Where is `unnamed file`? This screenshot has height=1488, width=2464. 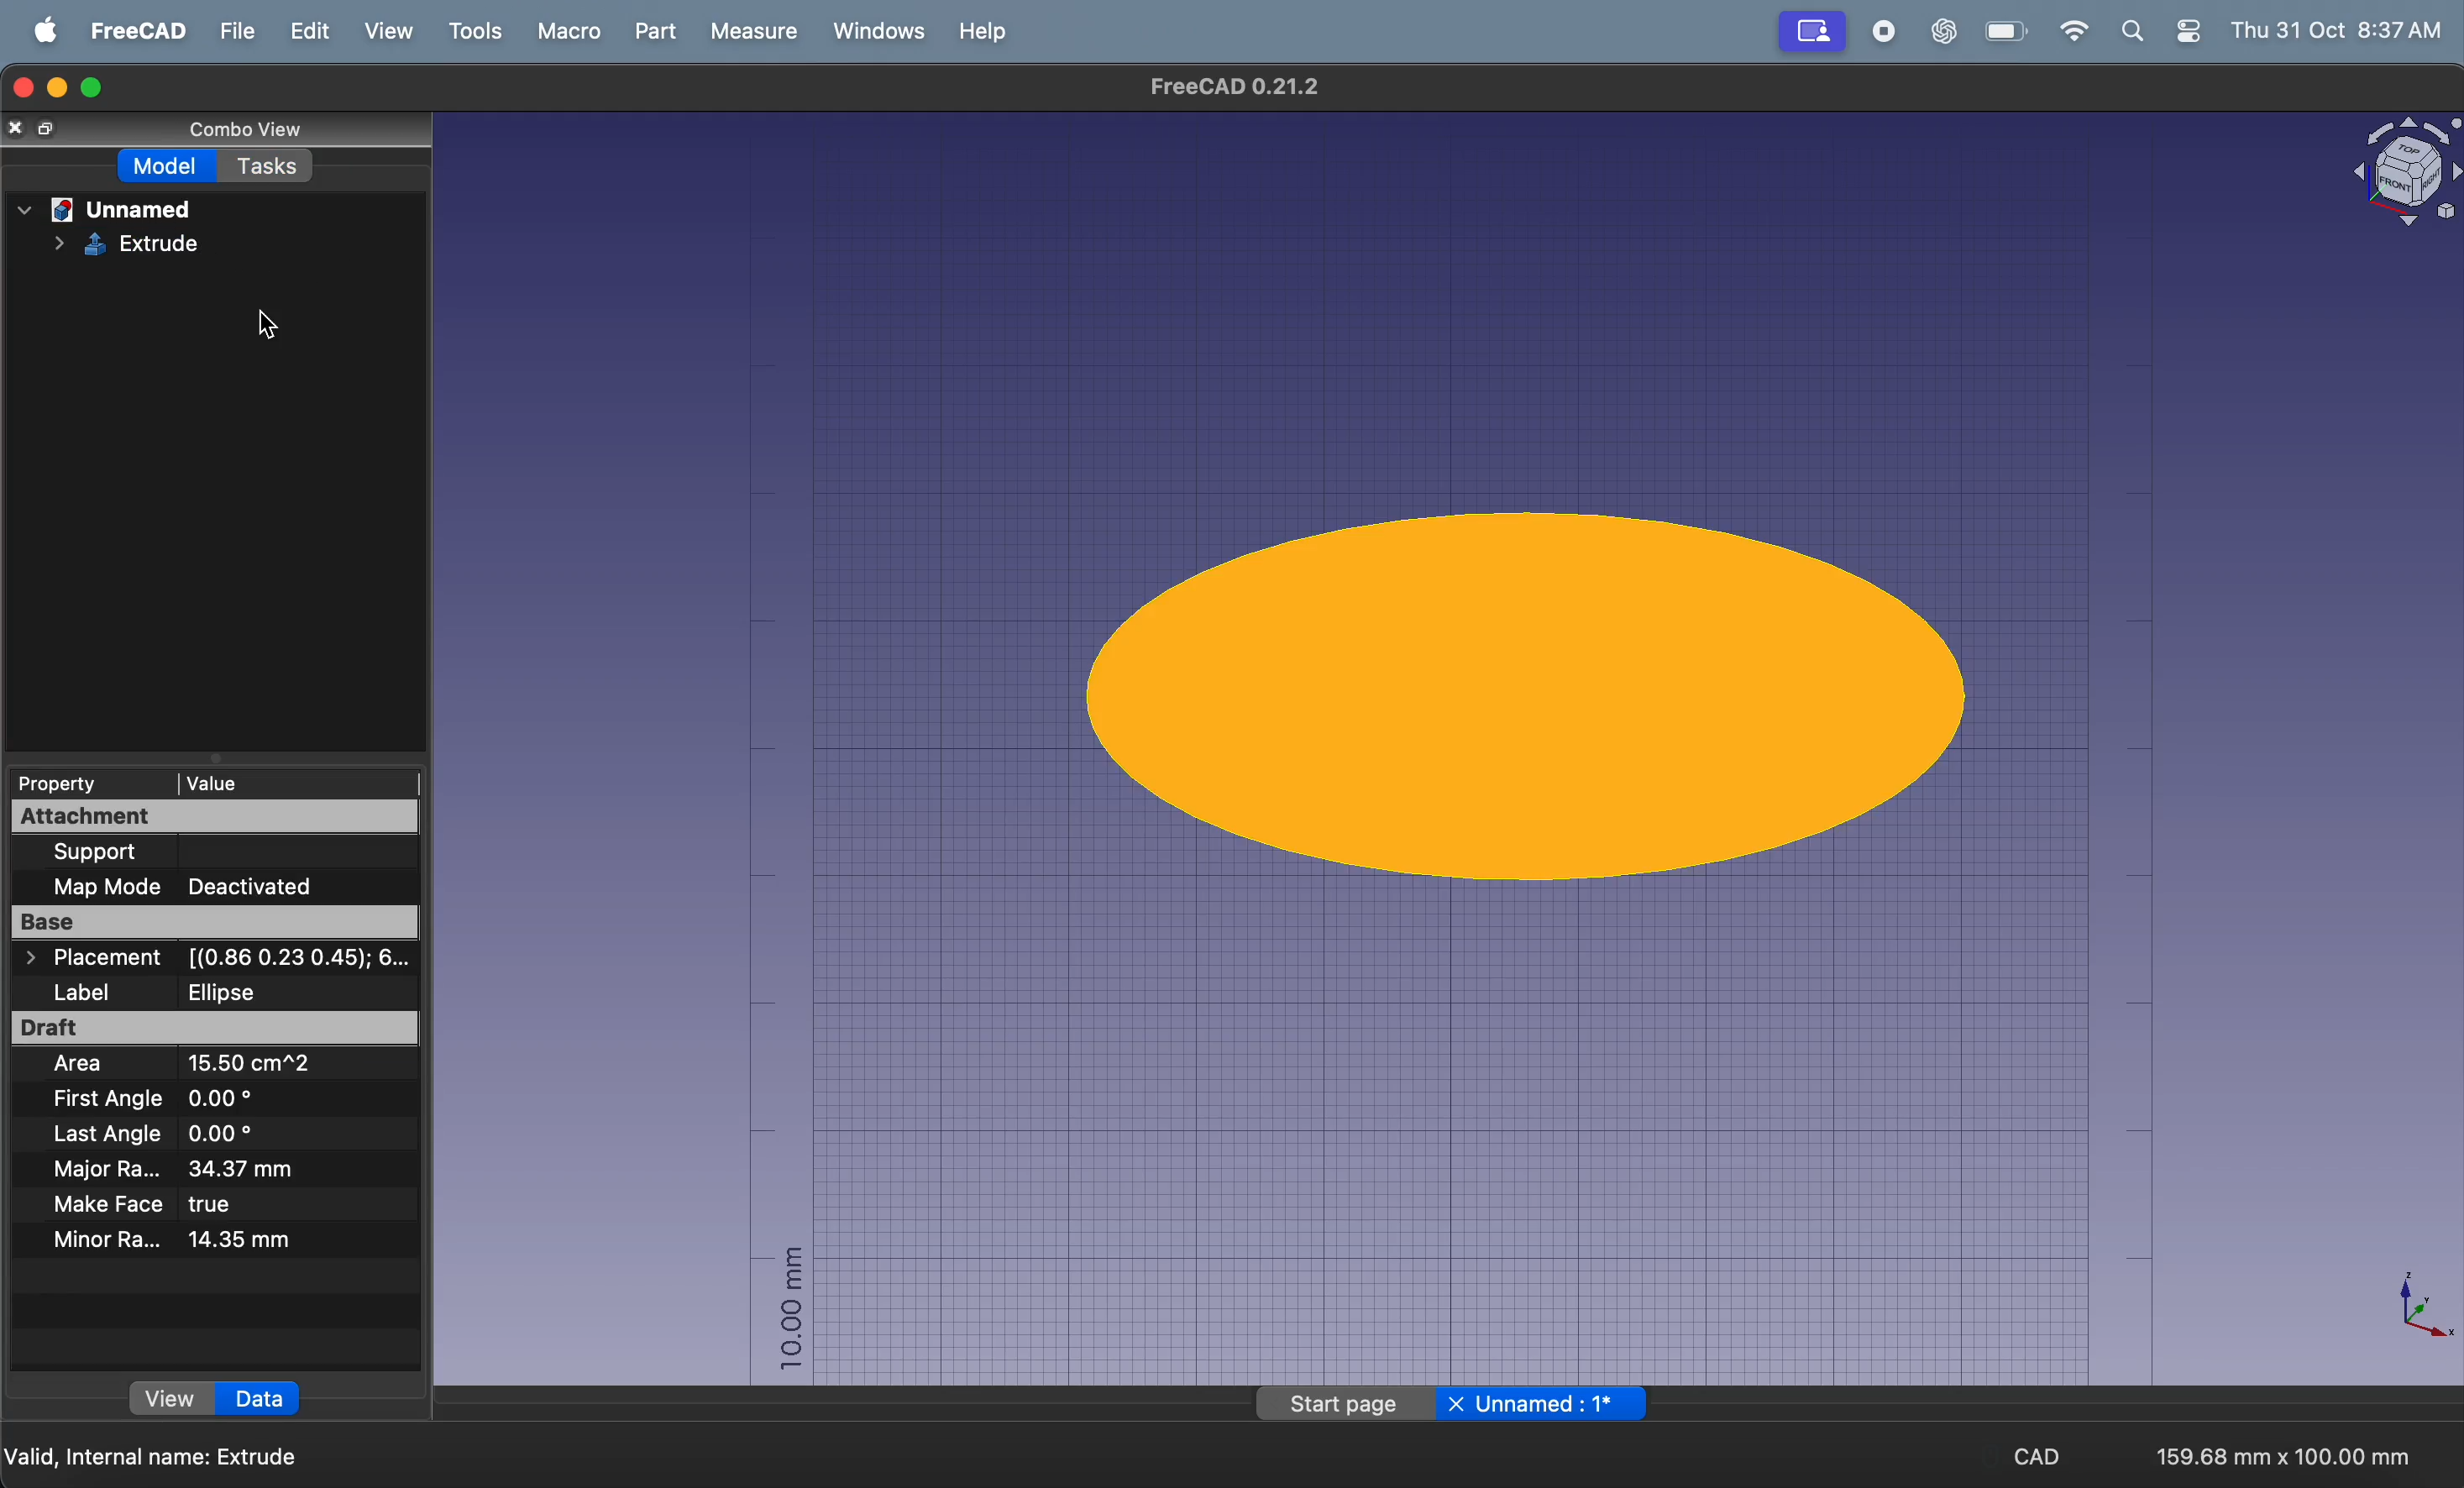
unnamed file is located at coordinates (107, 210).